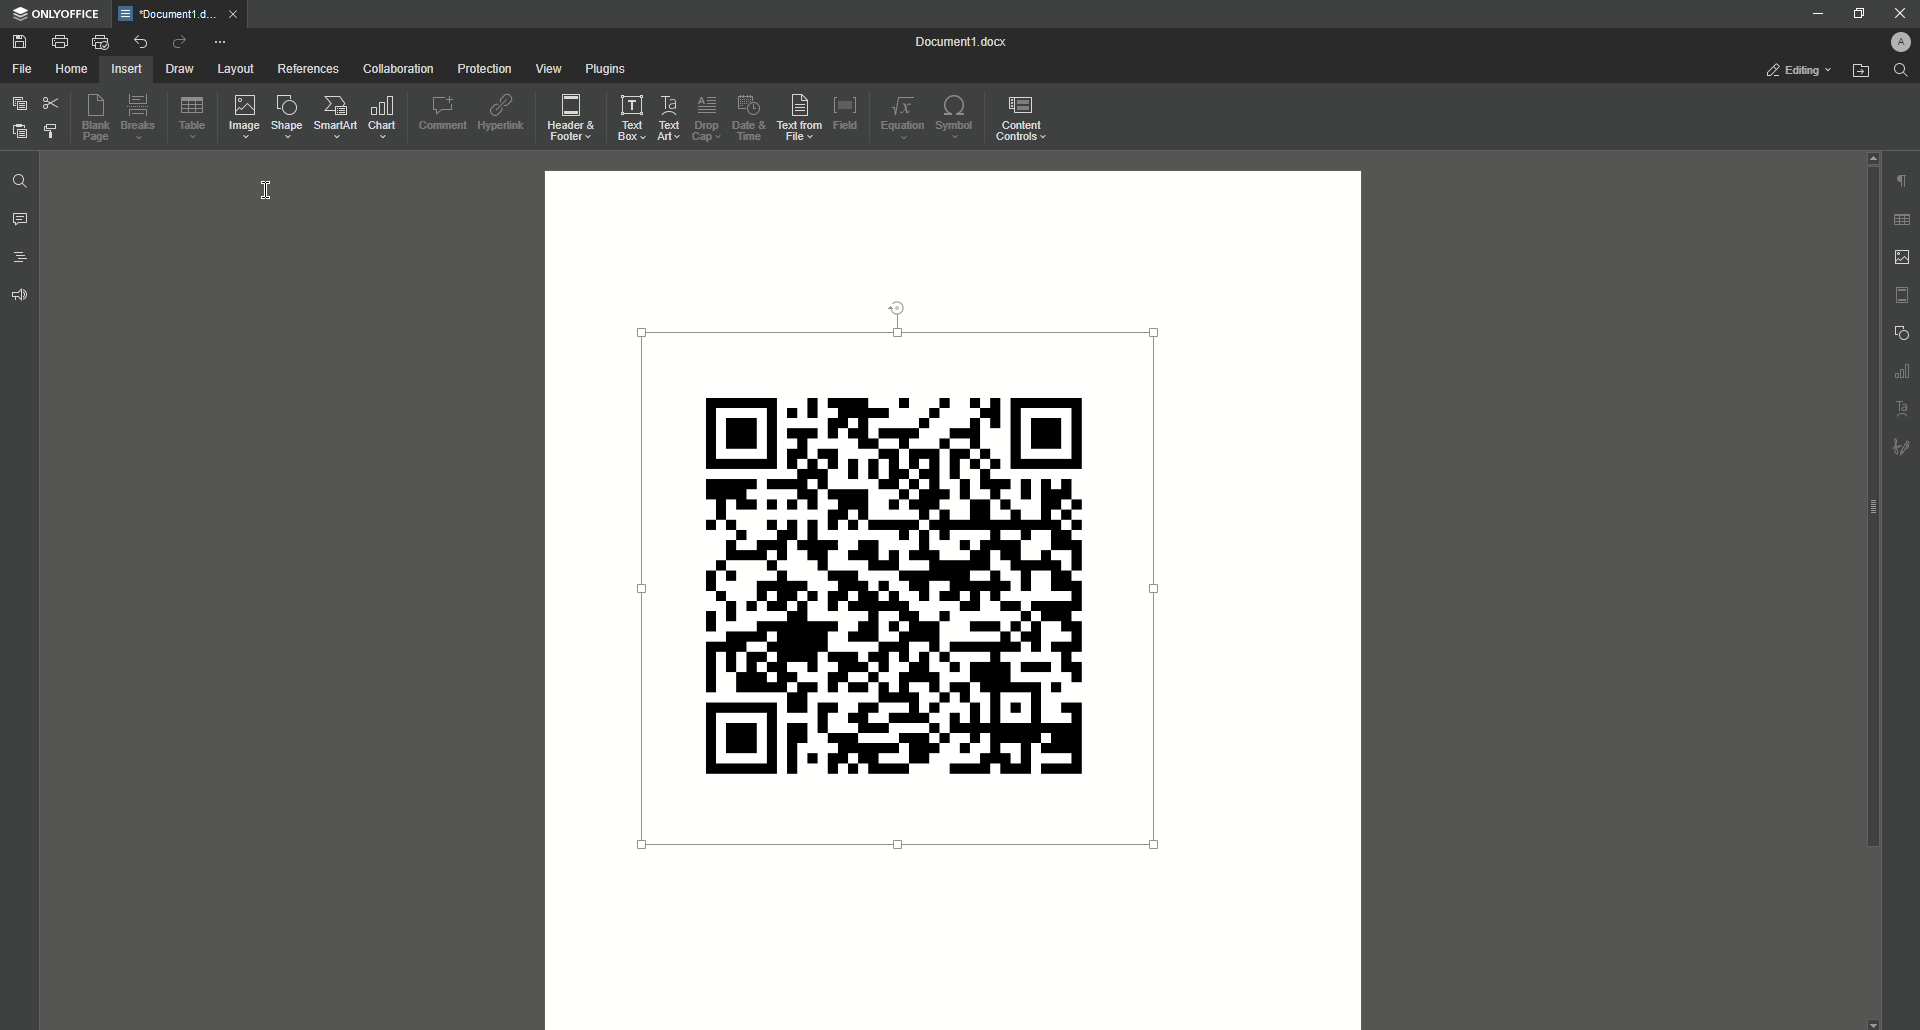 The width and height of the screenshot is (1920, 1030). I want to click on Draw, so click(182, 70).